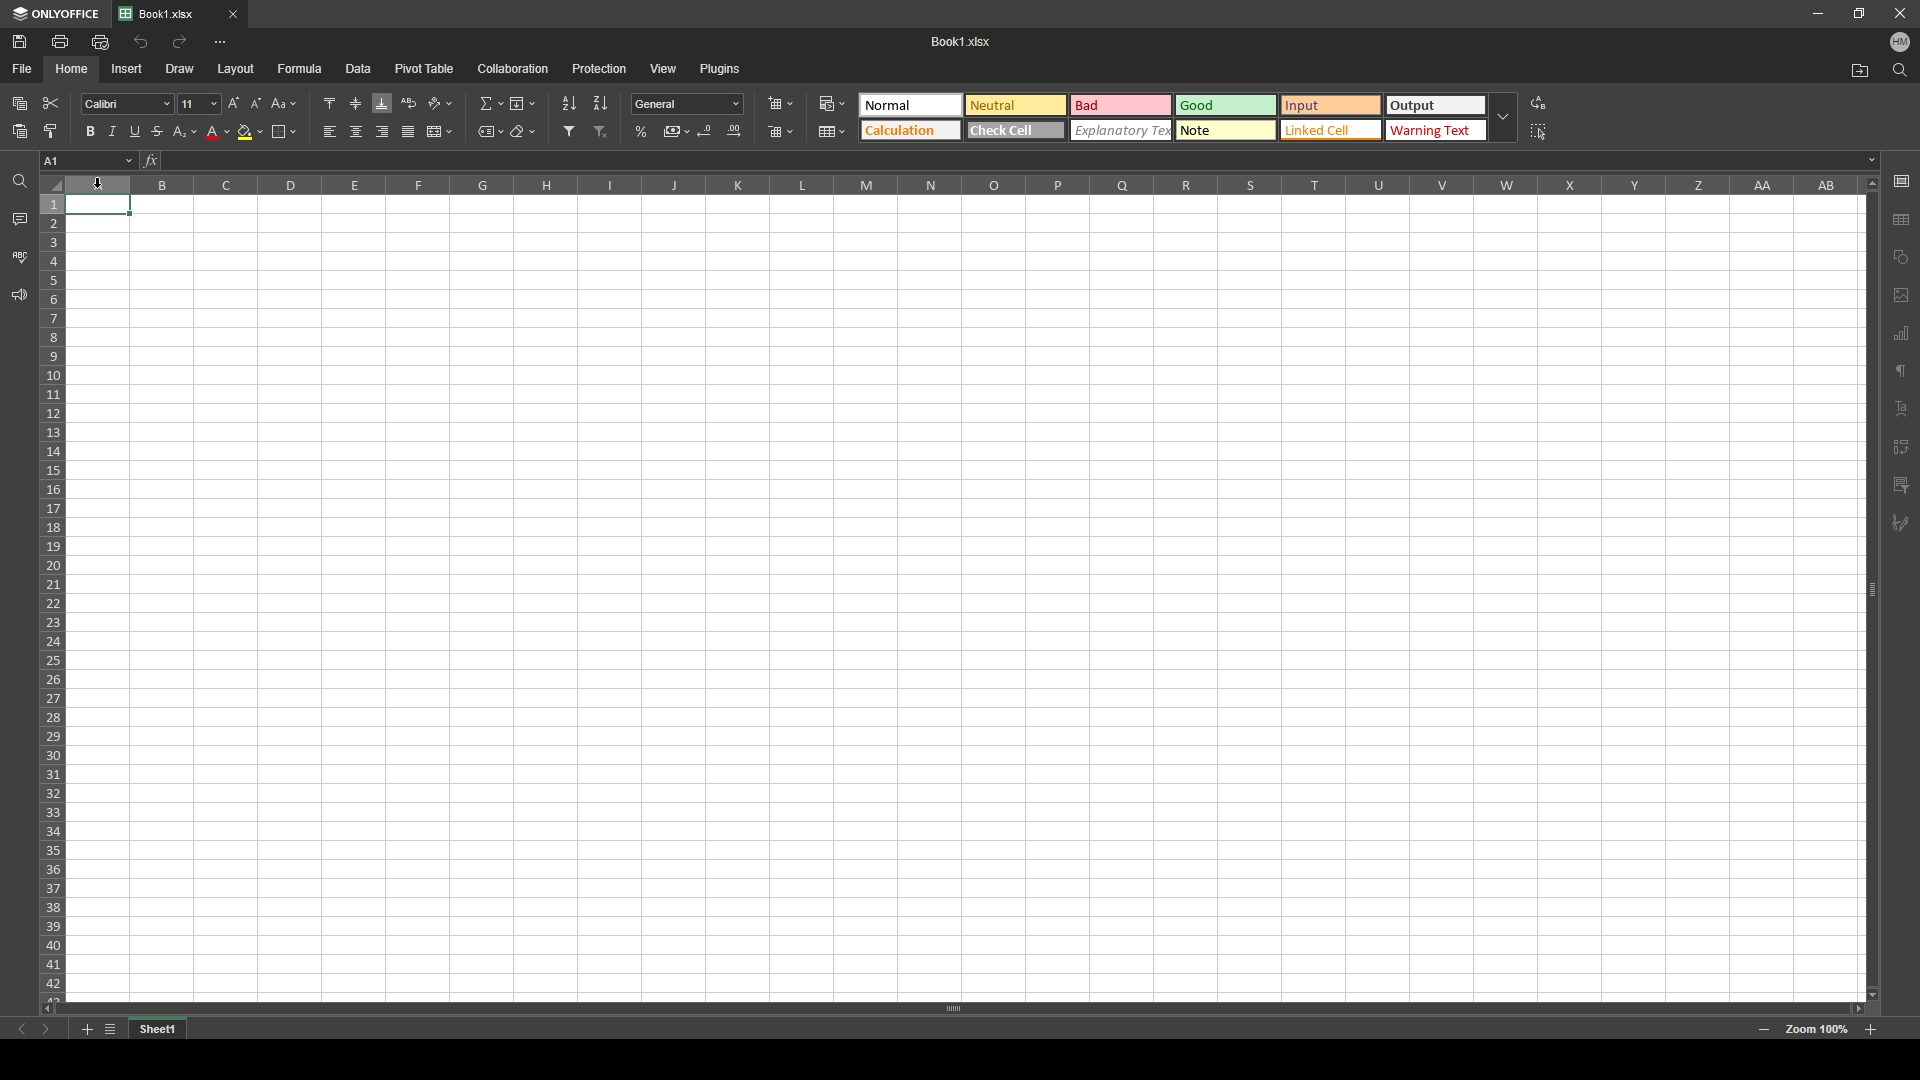  Describe the element at coordinates (73, 69) in the screenshot. I see `home` at that location.